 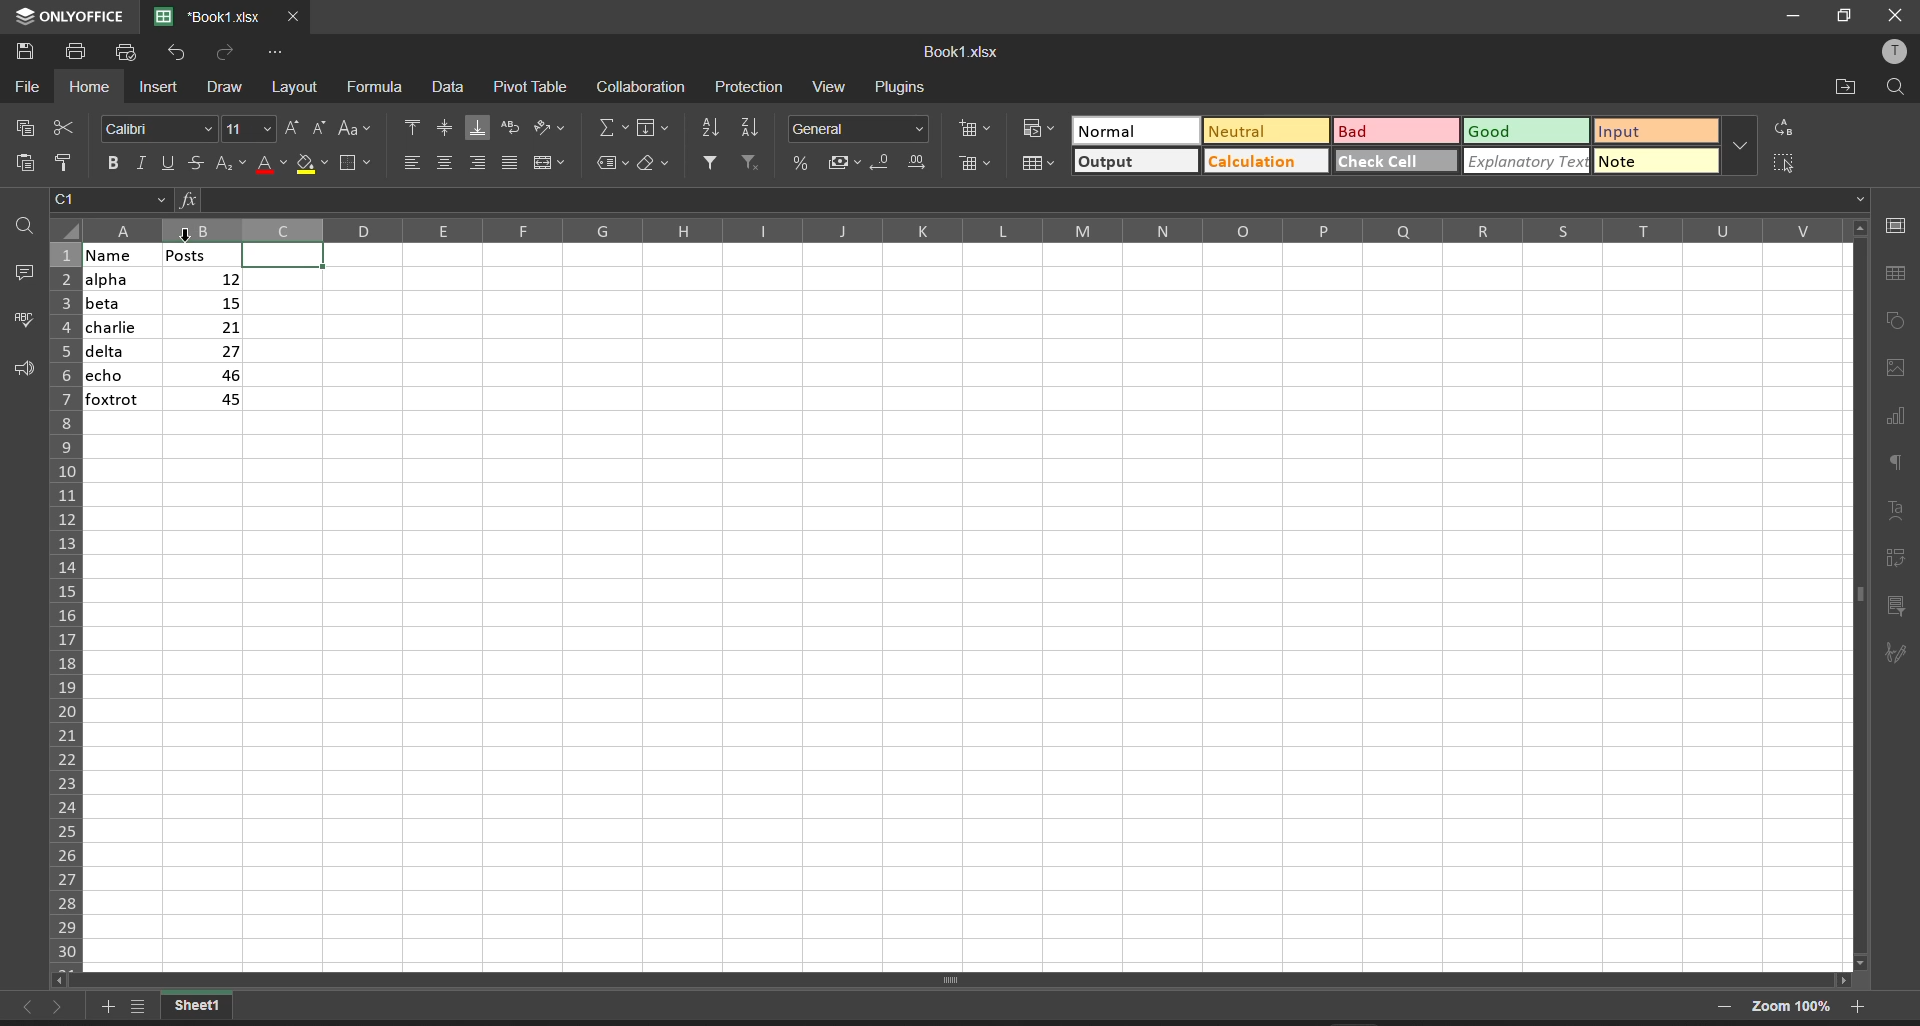 I want to click on paragraph settings, so click(x=1902, y=461).